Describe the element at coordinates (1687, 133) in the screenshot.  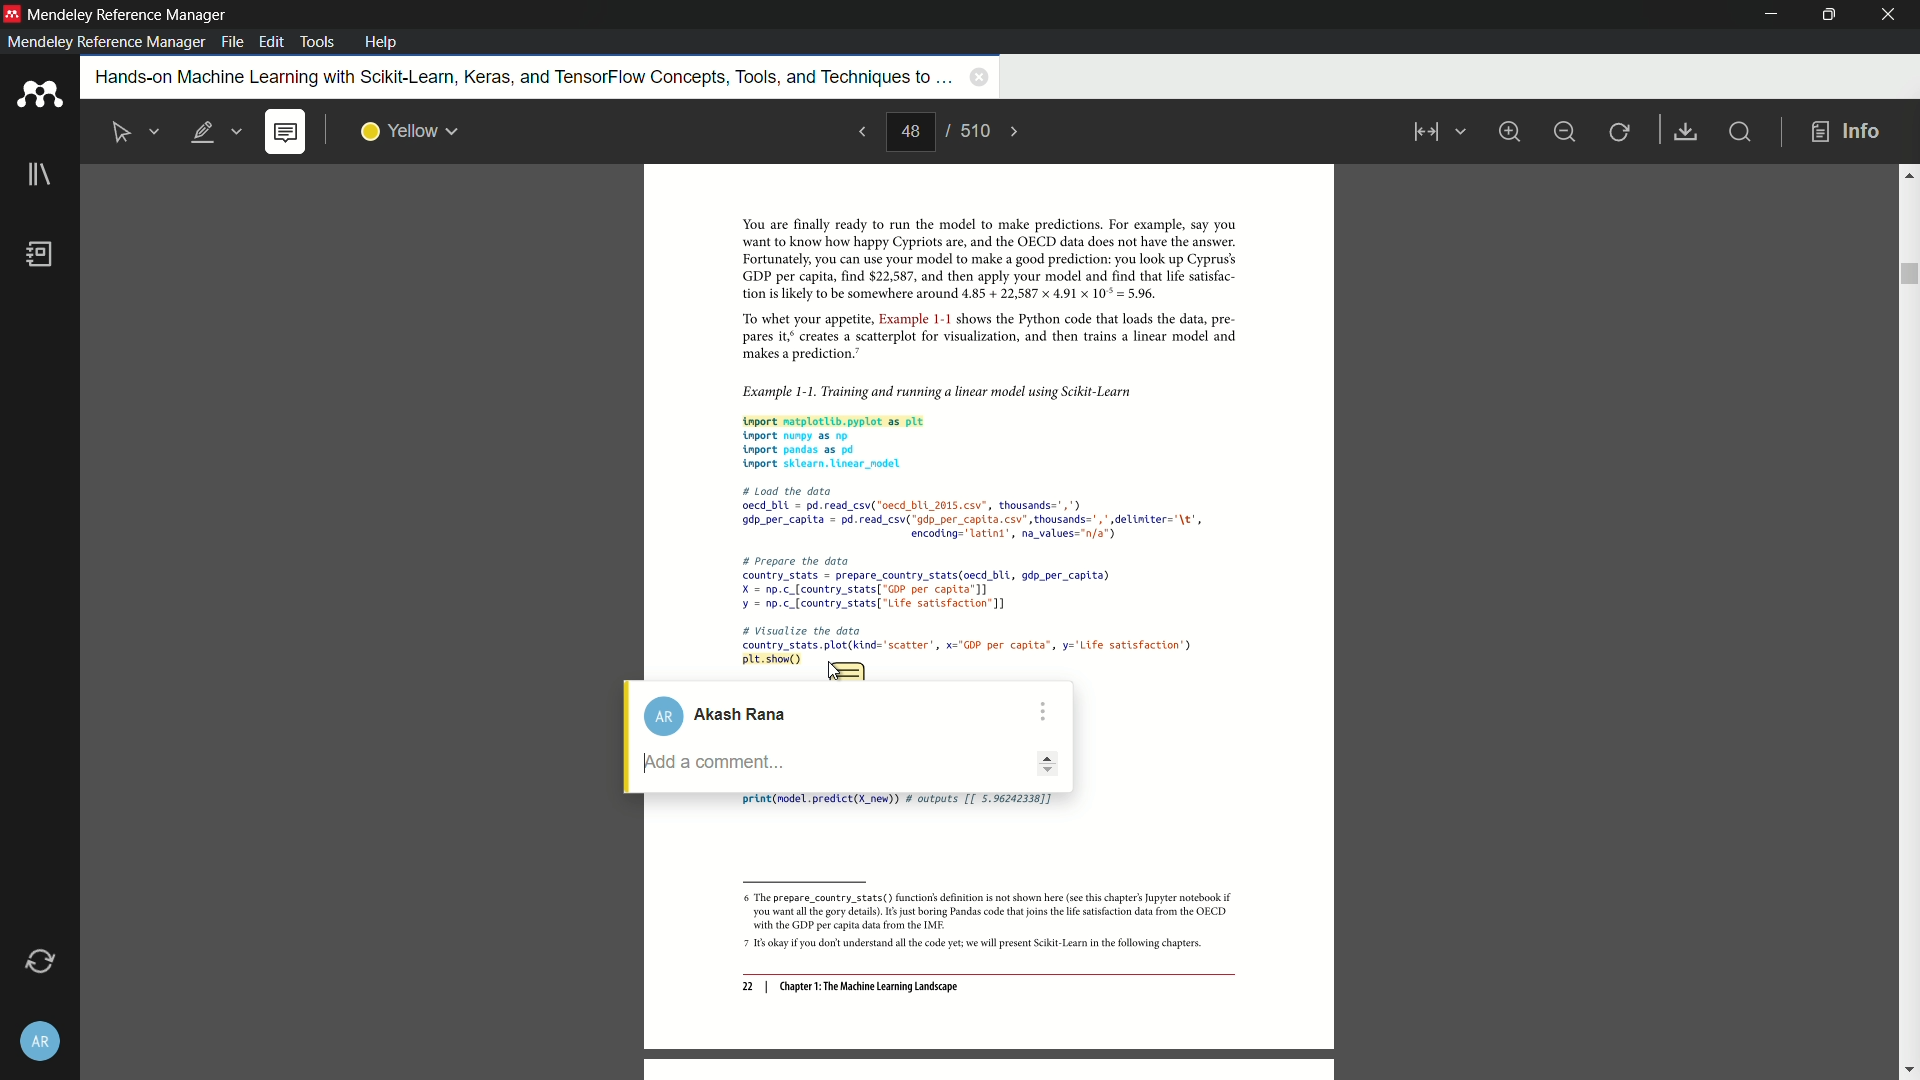
I see `save` at that location.